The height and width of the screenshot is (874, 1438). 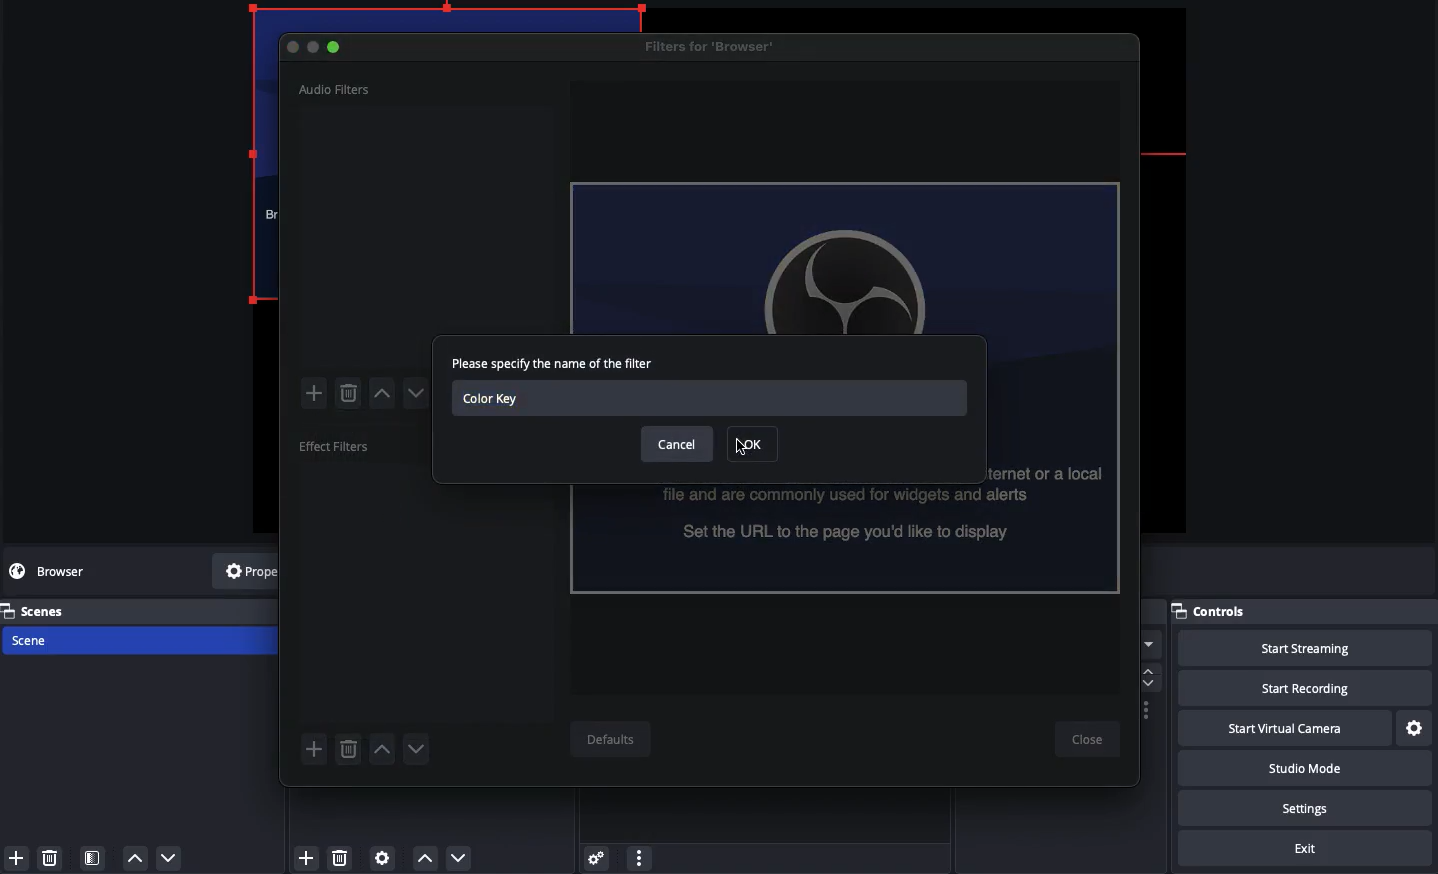 What do you see at coordinates (295, 46) in the screenshot?
I see `Close` at bounding box center [295, 46].